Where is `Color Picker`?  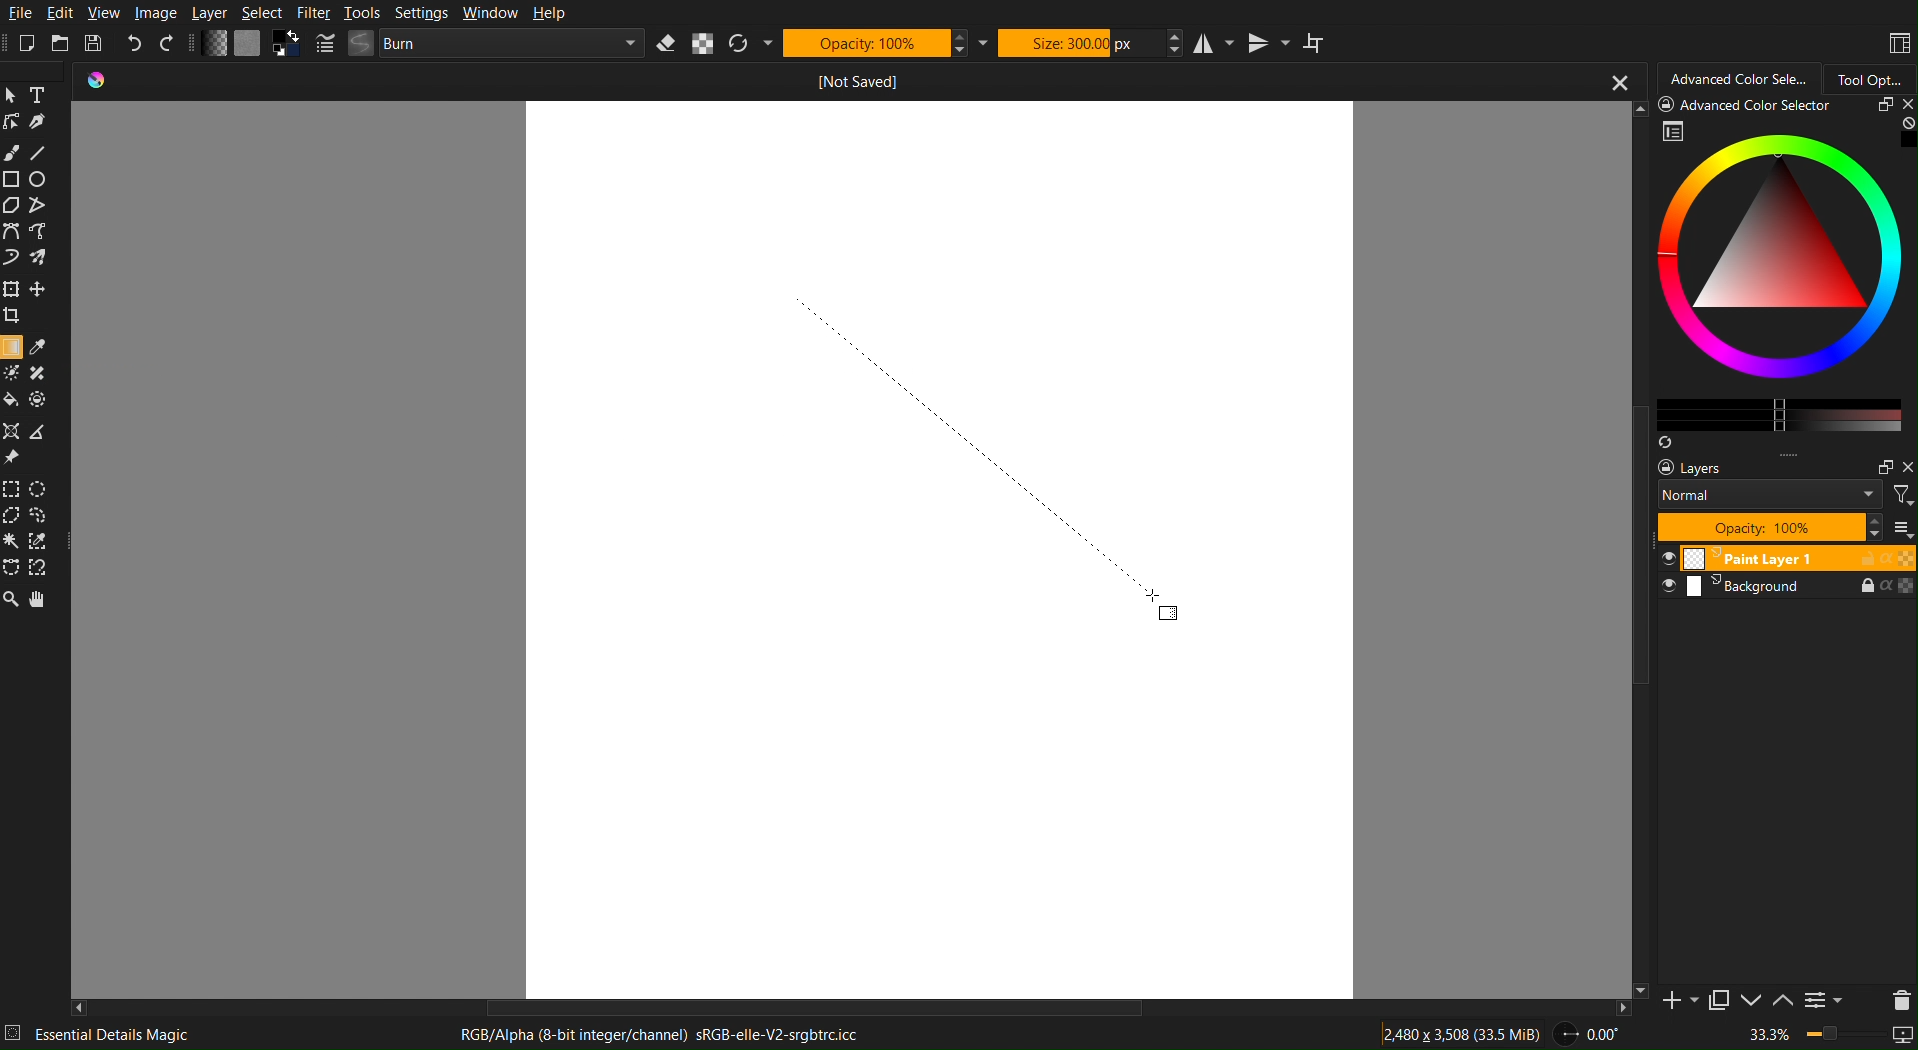 Color Picker is located at coordinates (41, 347).